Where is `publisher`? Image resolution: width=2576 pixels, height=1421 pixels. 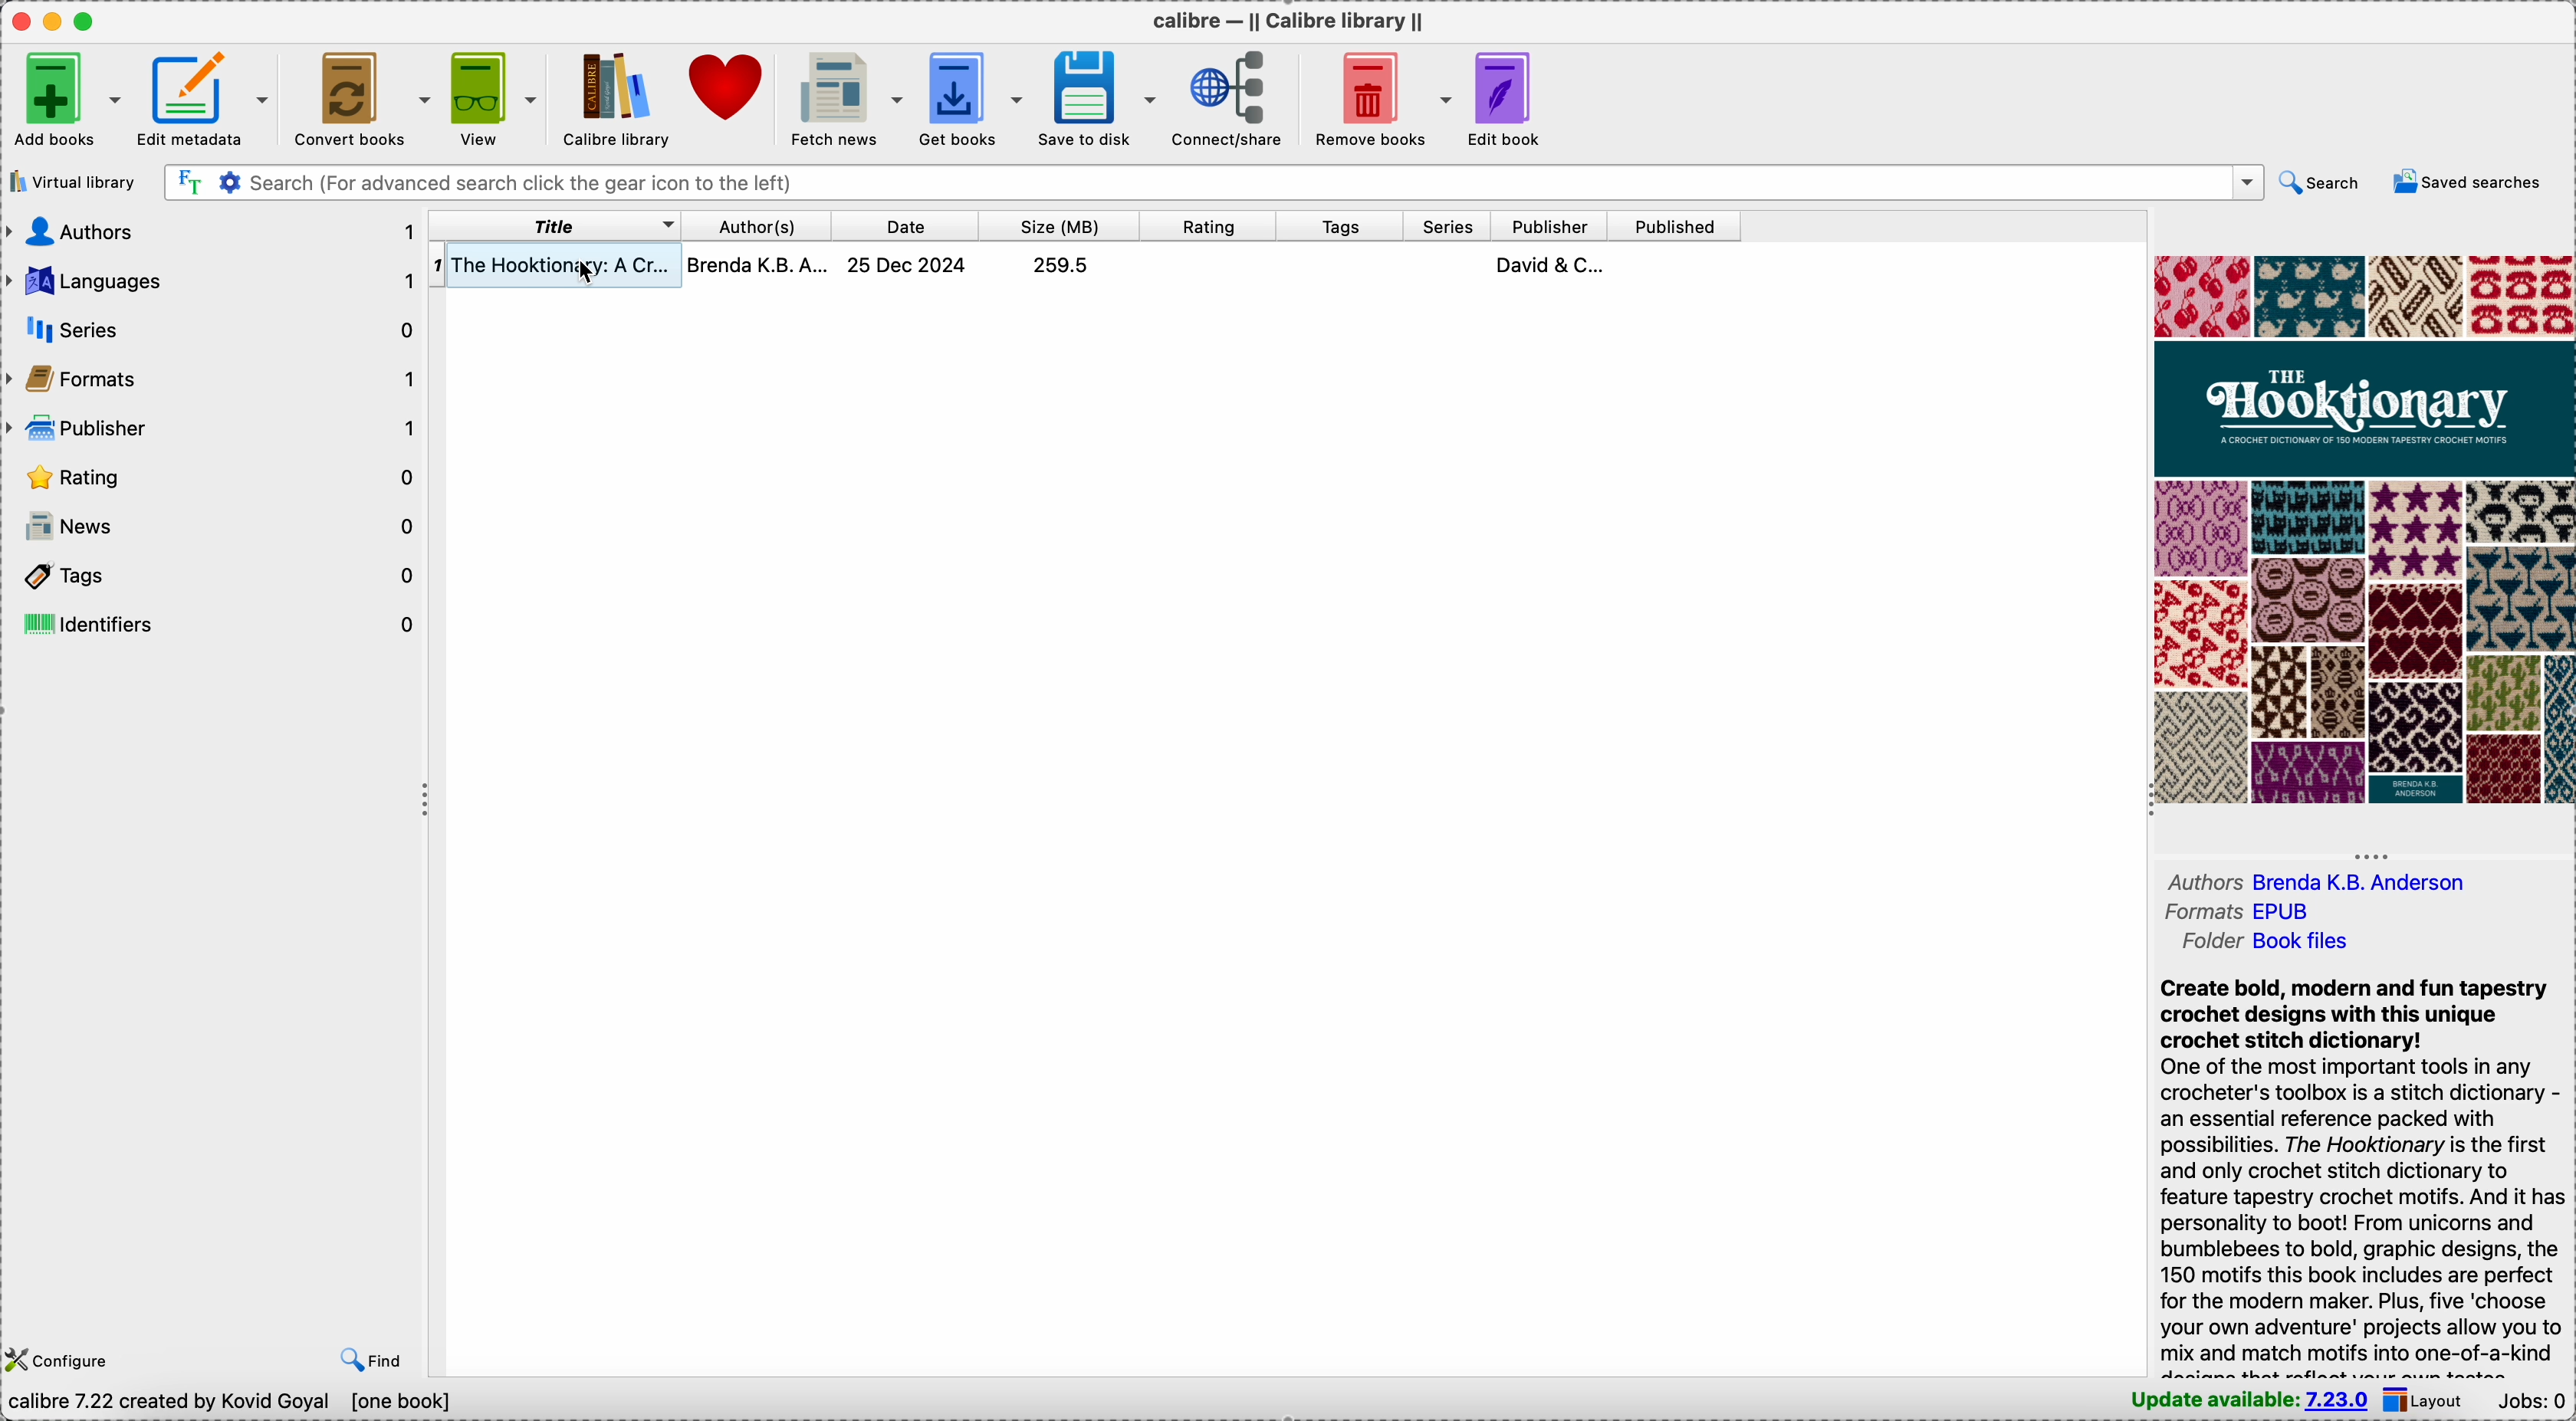 publisher is located at coordinates (1551, 225).